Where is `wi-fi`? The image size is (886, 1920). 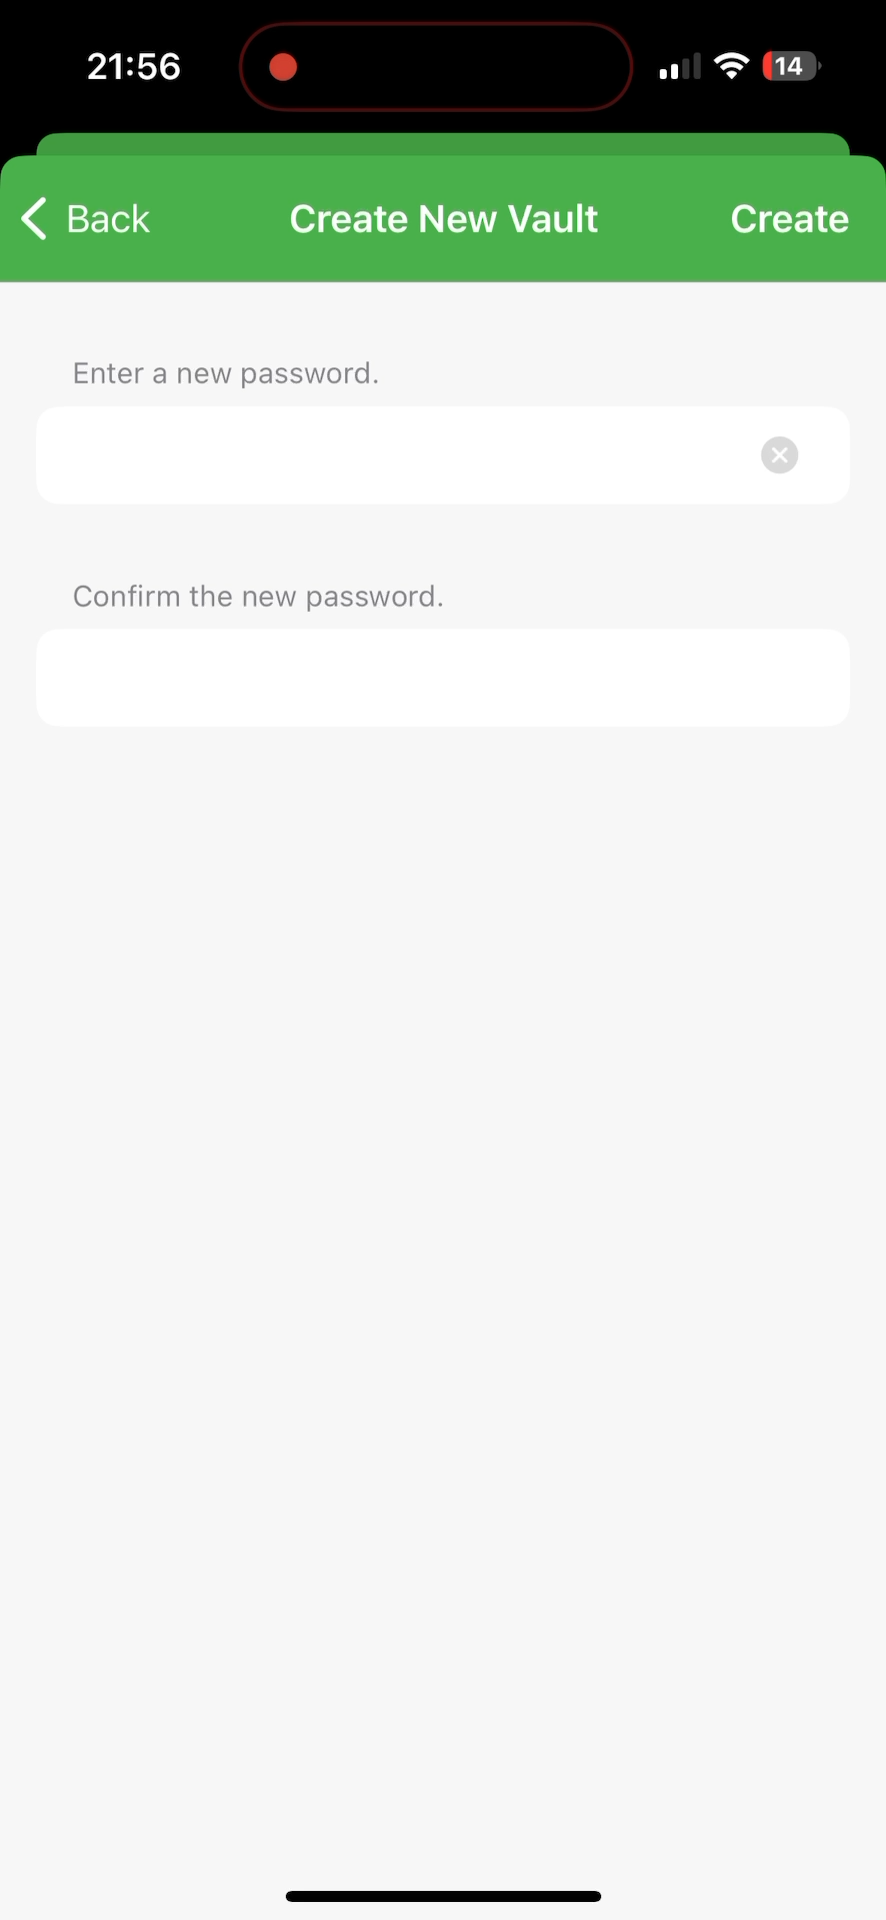 wi-fi is located at coordinates (733, 74).